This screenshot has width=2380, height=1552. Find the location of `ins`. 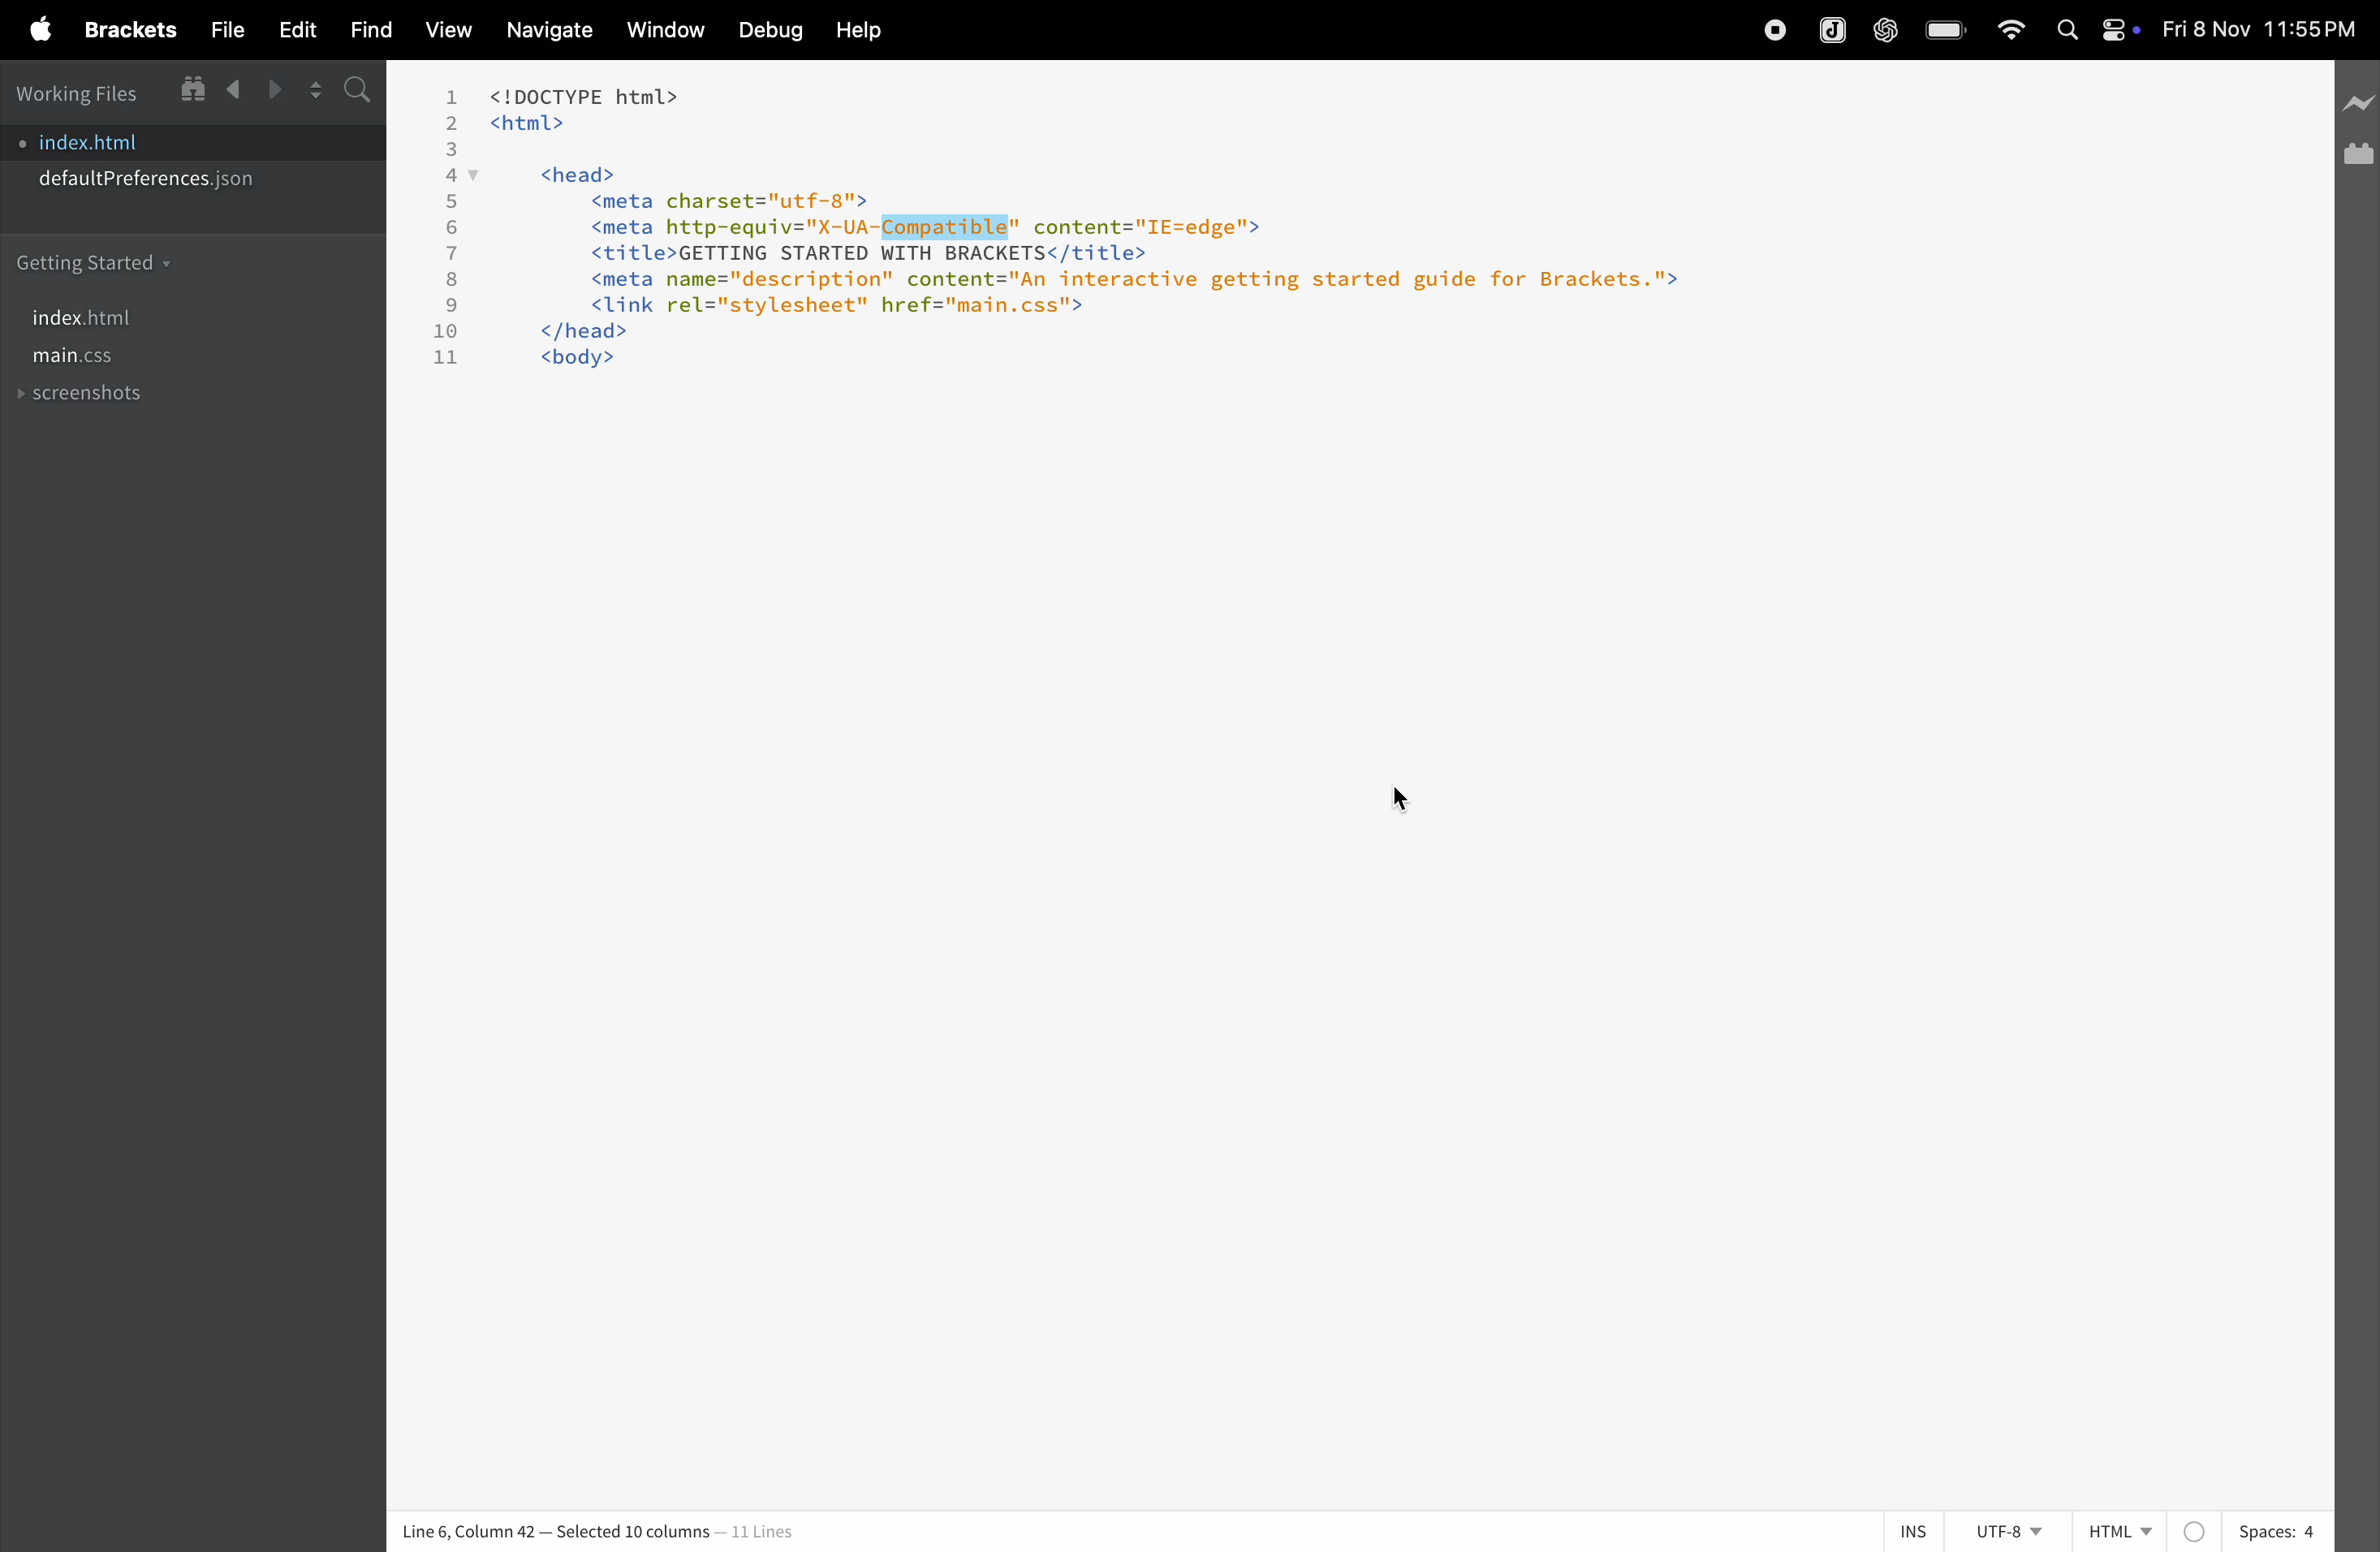

ins is located at coordinates (1916, 1531).